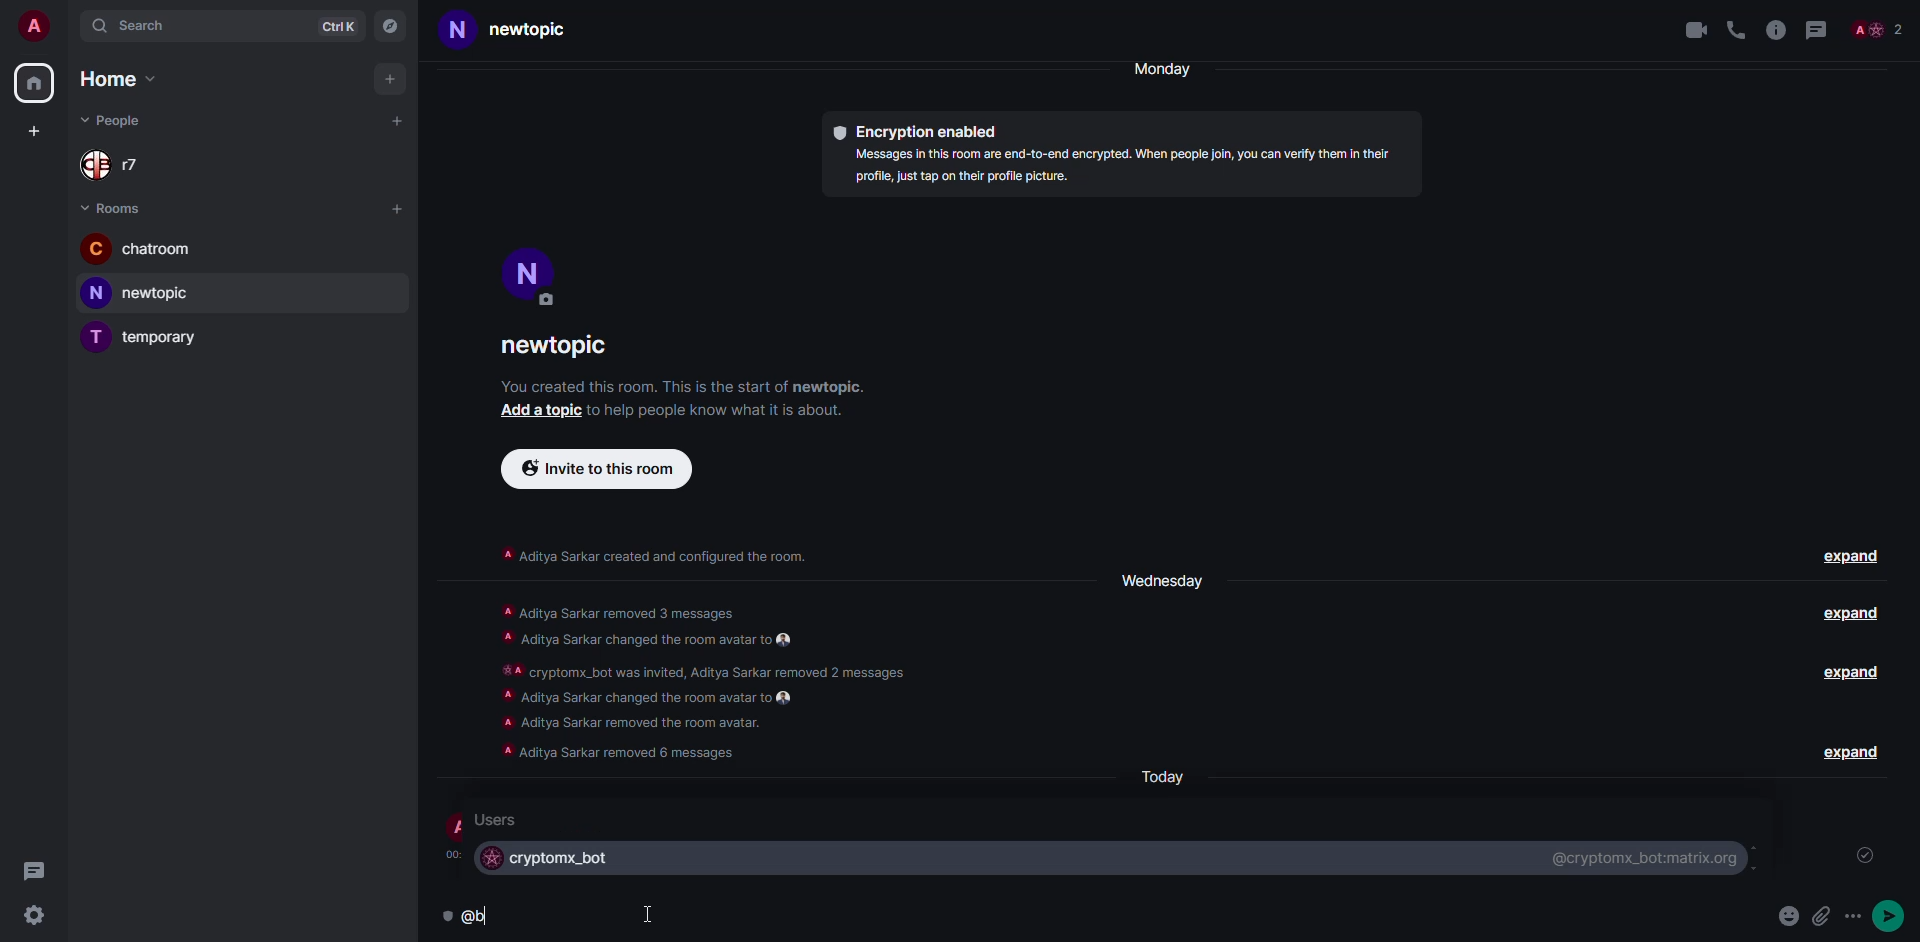 Image resolution: width=1920 pixels, height=942 pixels. What do you see at coordinates (1855, 615) in the screenshot?
I see `expand` at bounding box center [1855, 615].